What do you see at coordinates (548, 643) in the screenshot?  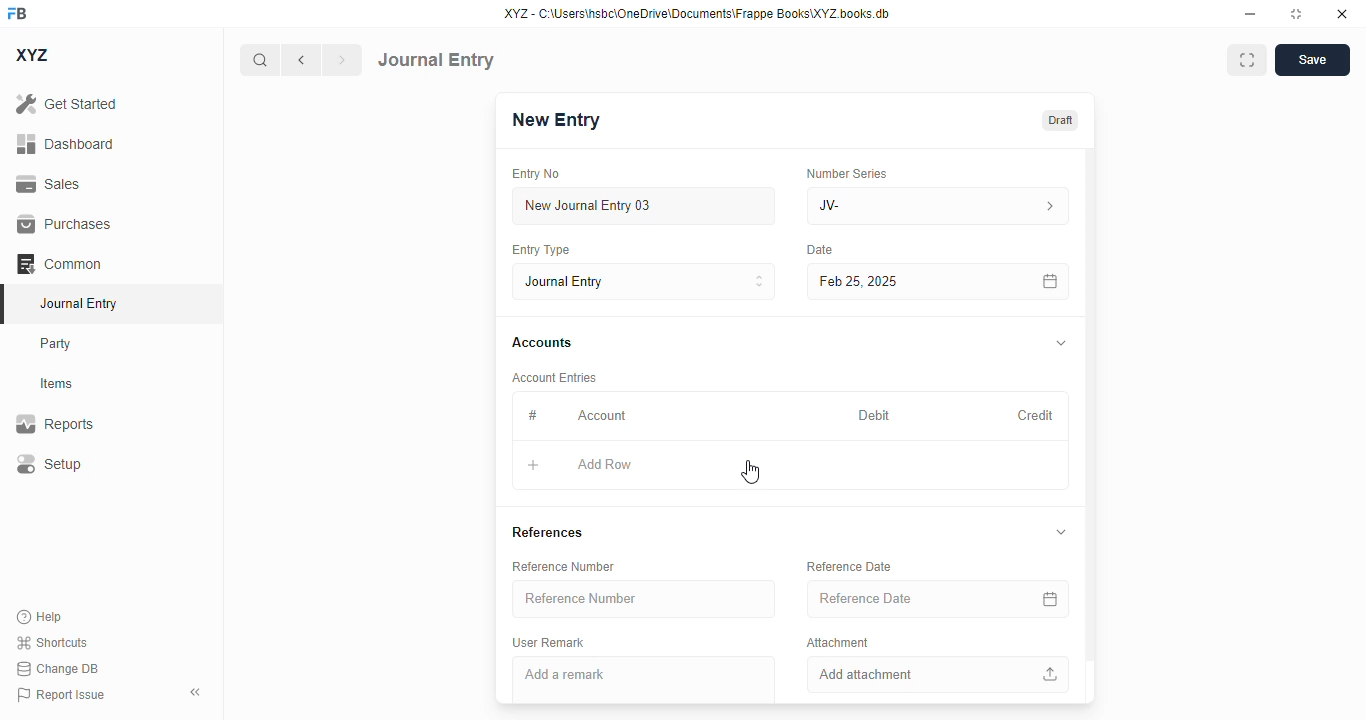 I see `user remark` at bounding box center [548, 643].